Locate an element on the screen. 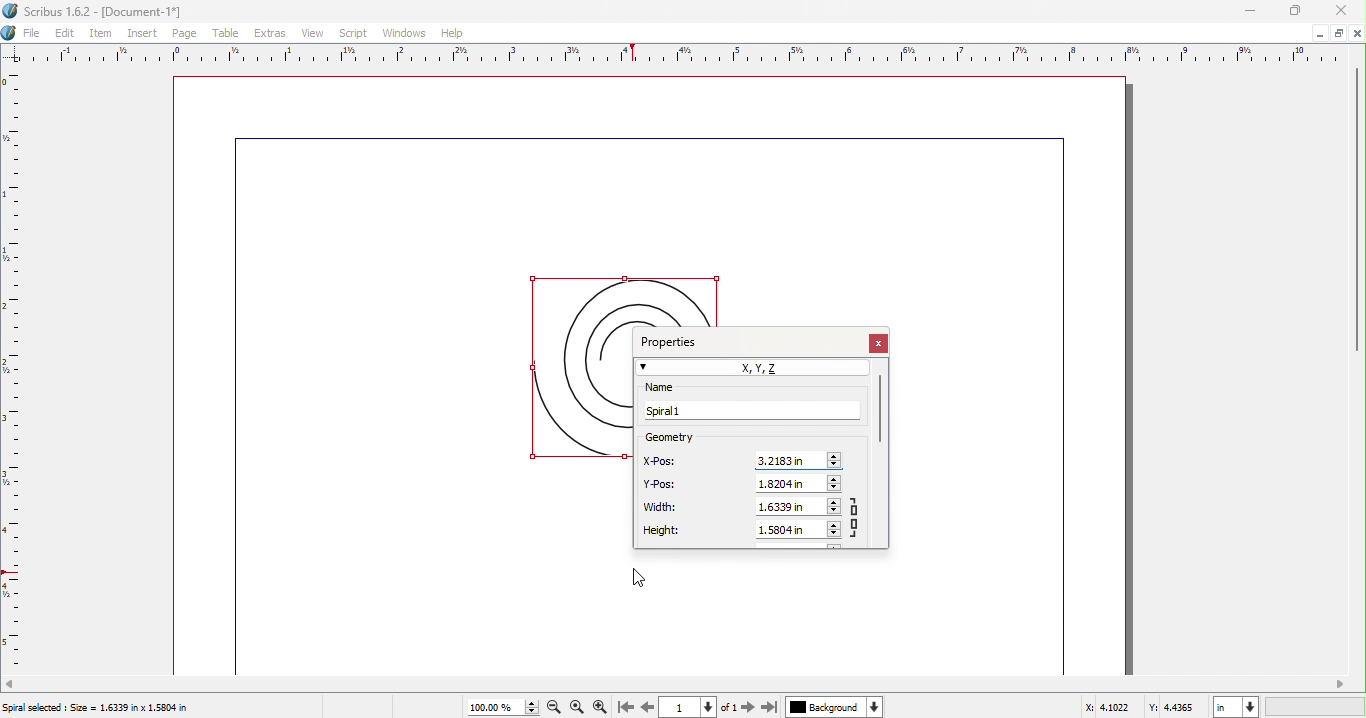 This screenshot has height=718, width=1366. decrease height is located at coordinates (834, 536).